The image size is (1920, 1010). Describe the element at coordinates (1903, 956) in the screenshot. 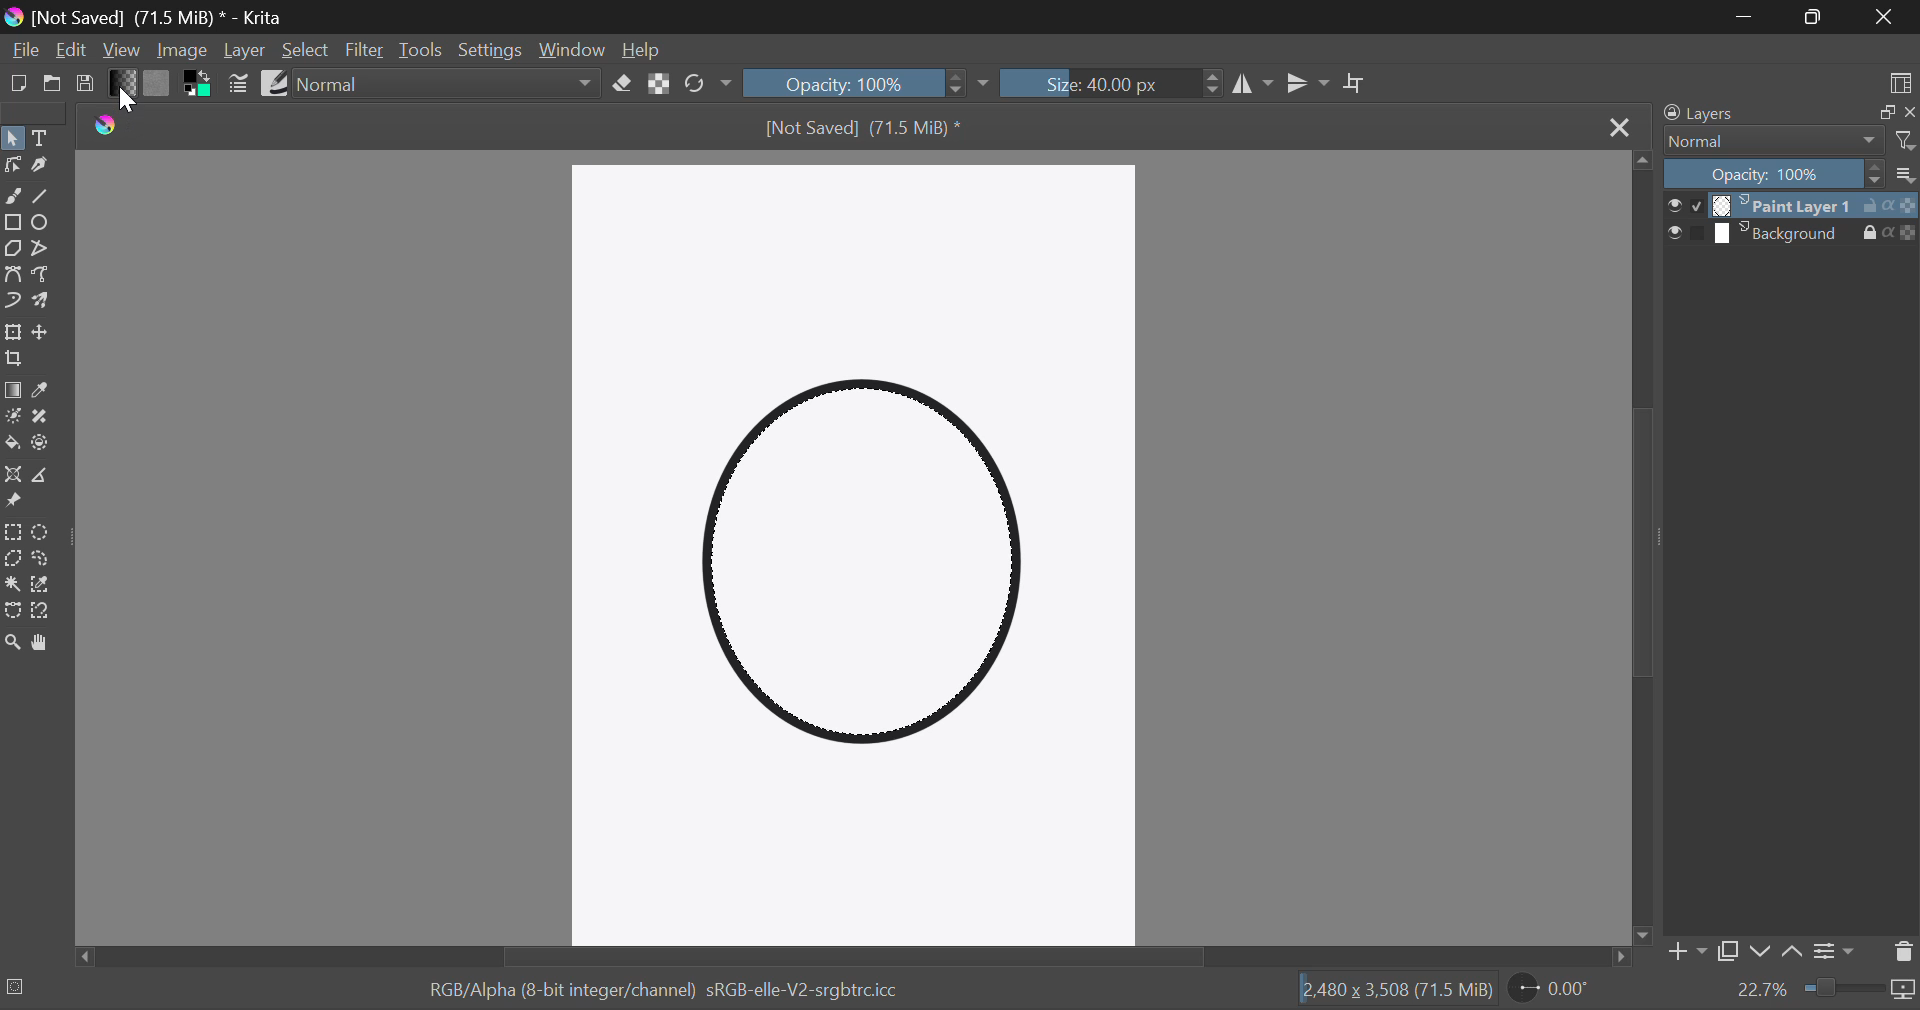

I see `Delete Layer` at that location.